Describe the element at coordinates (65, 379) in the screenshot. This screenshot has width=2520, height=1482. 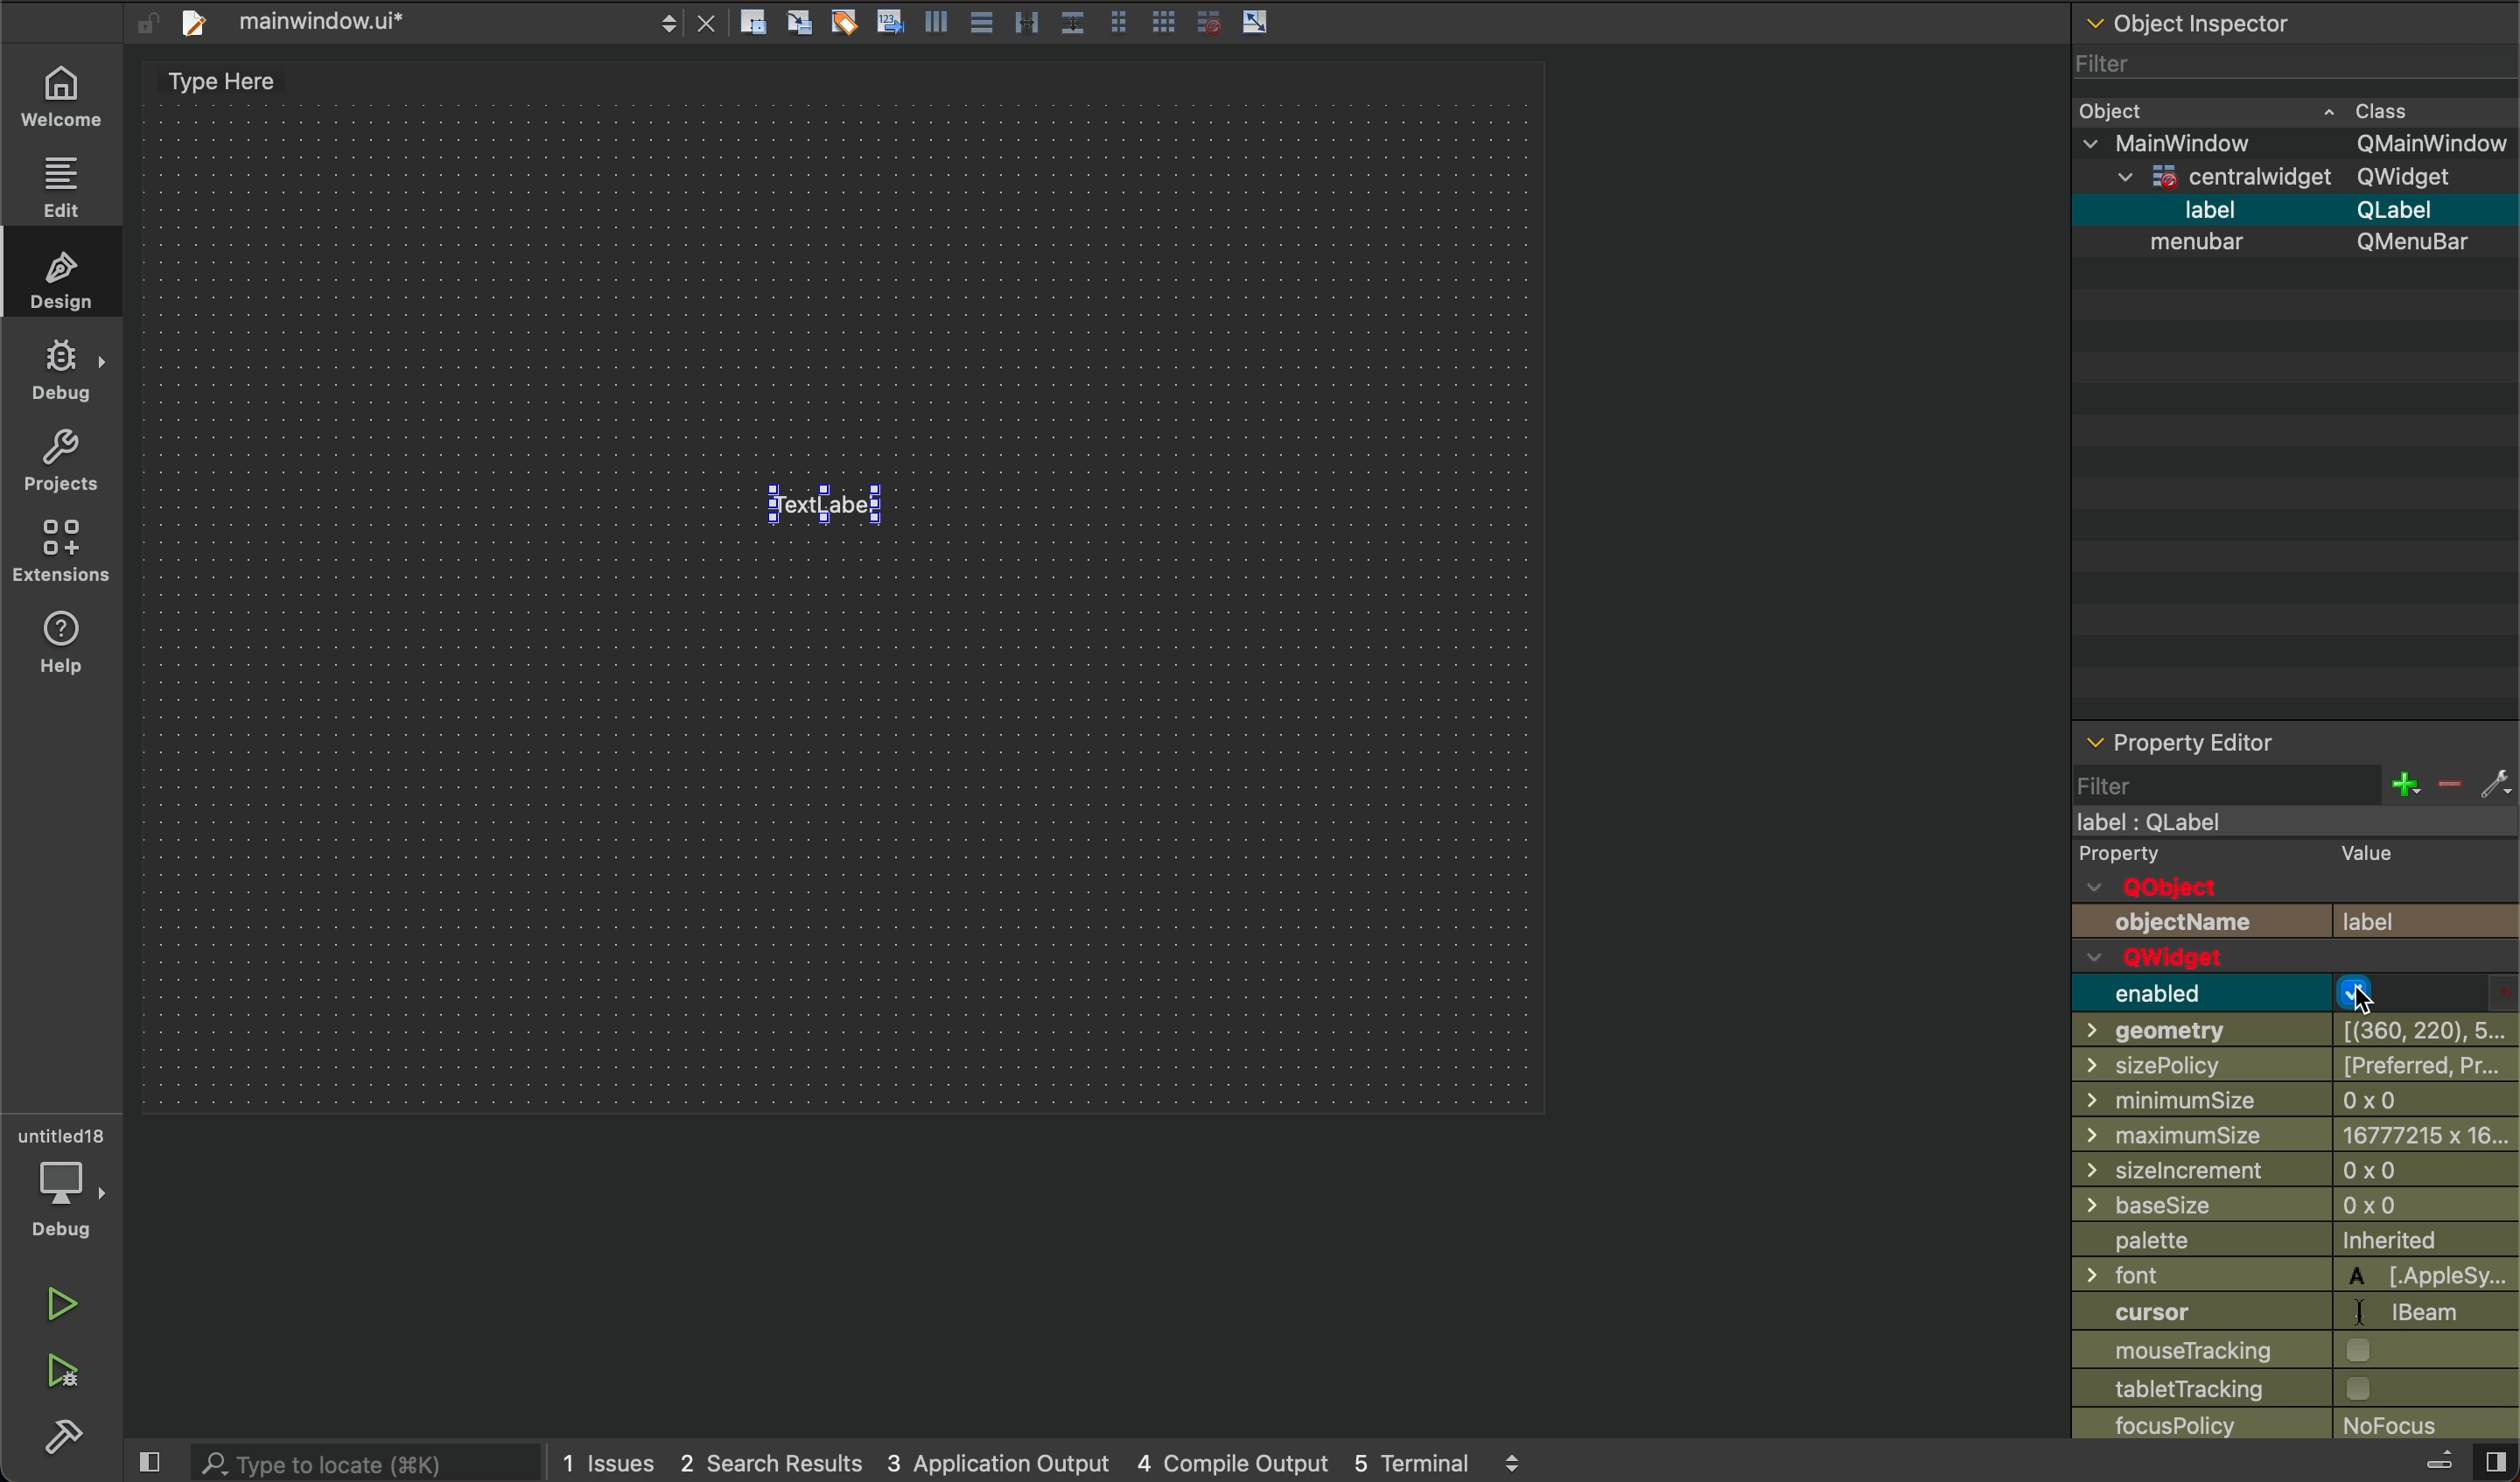
I see `debug` at that location.